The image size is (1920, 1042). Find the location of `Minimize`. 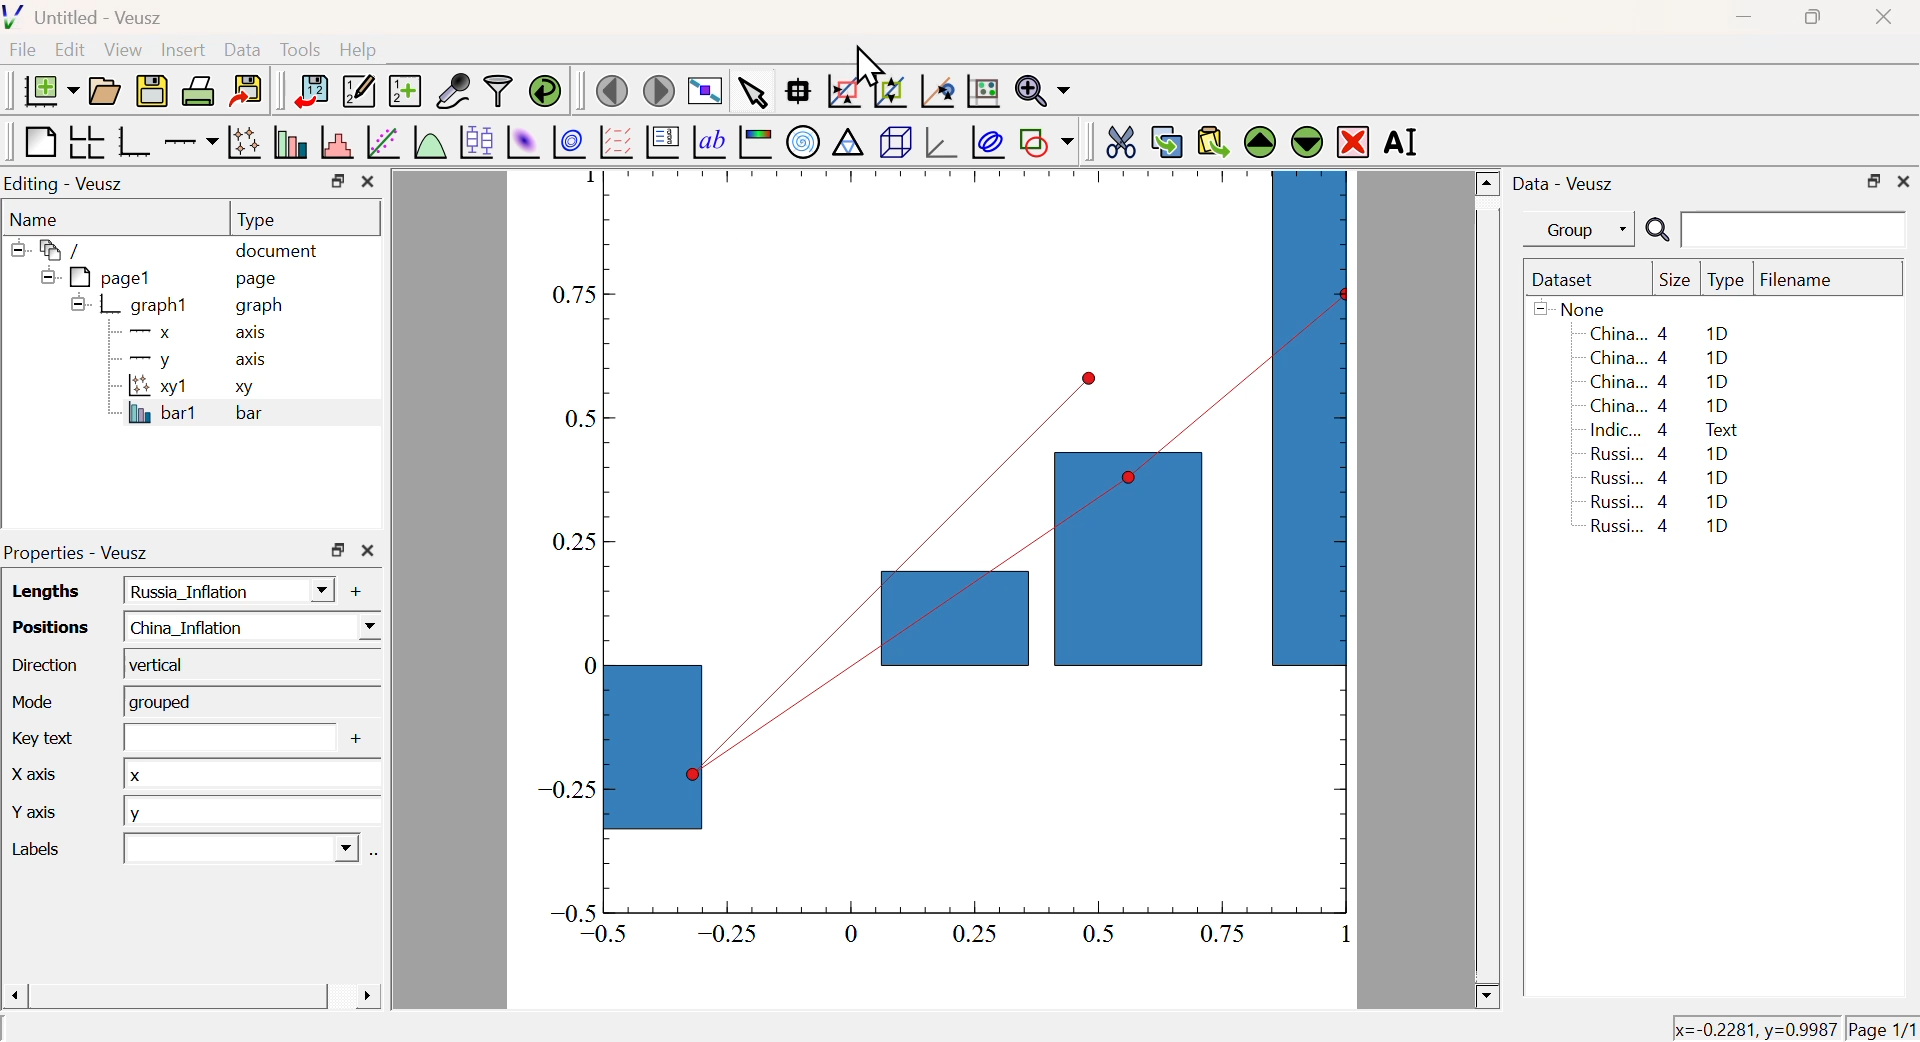

Minimize is located at coordinates (1744, 18).